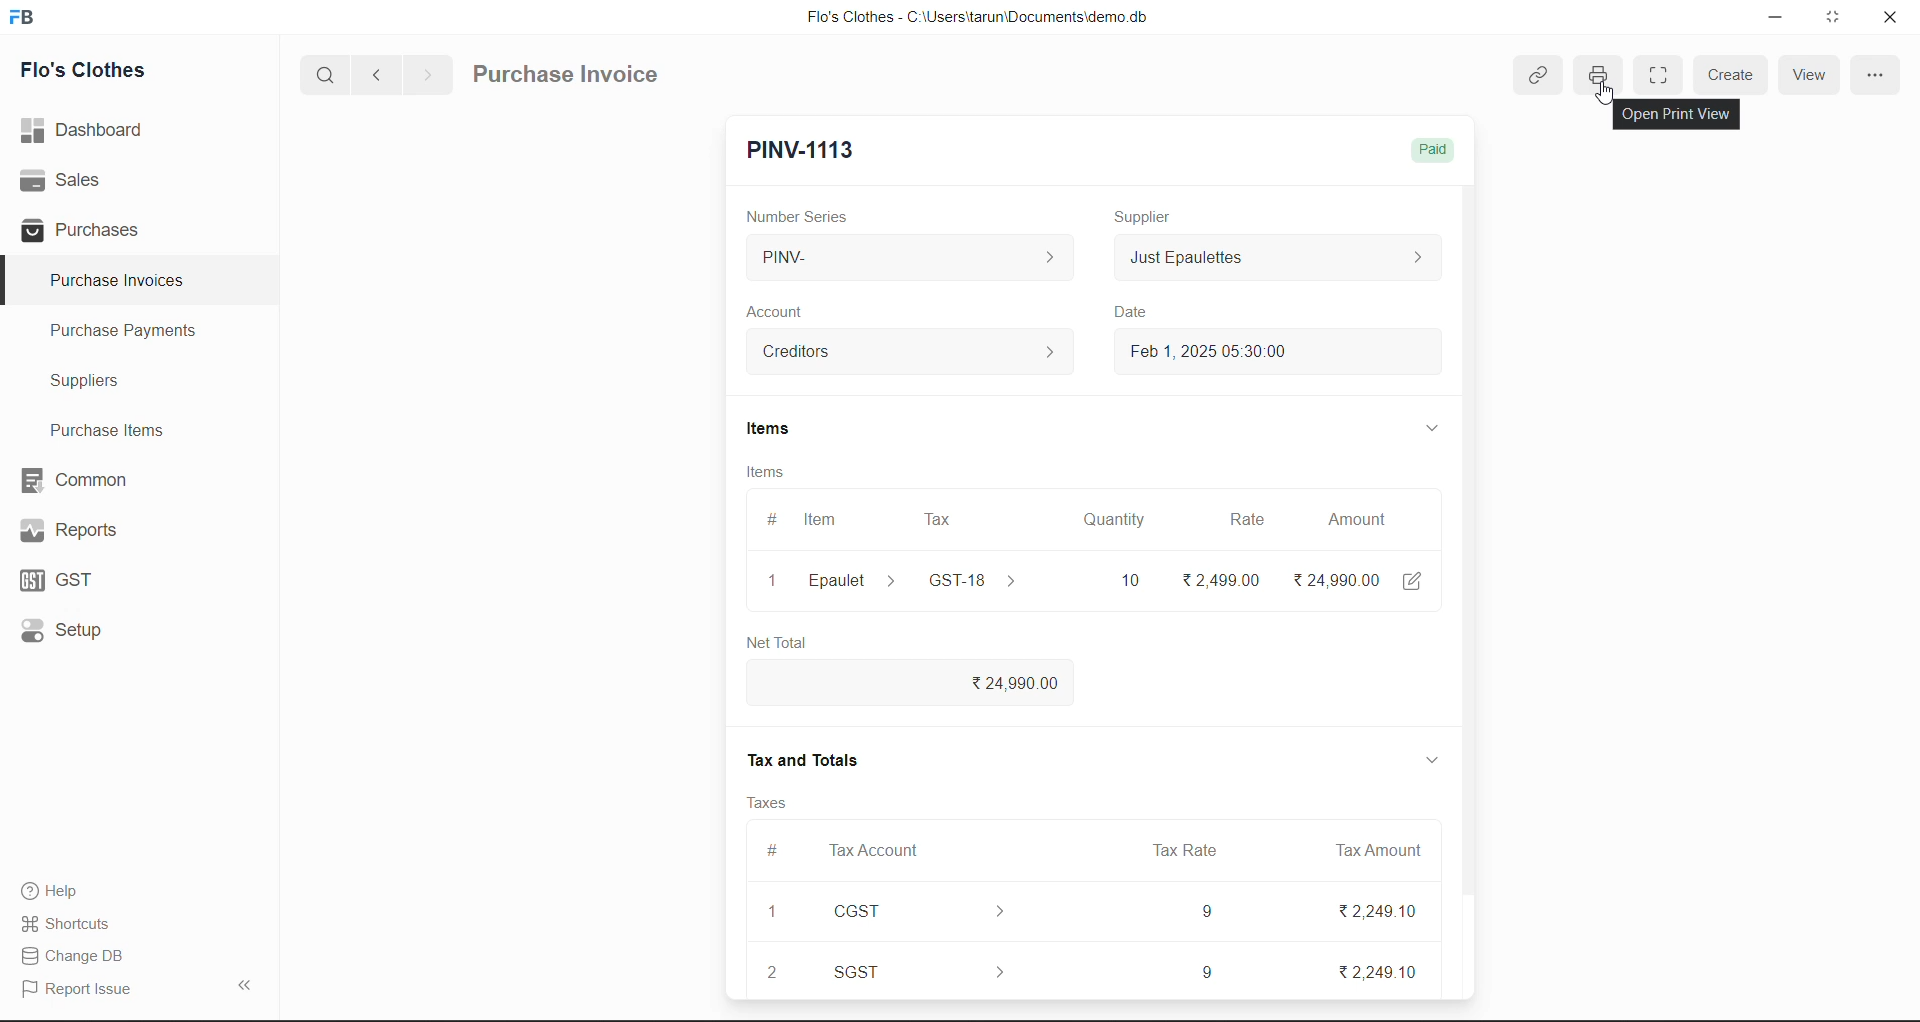  I want to click on 9, so click(1203, 970).